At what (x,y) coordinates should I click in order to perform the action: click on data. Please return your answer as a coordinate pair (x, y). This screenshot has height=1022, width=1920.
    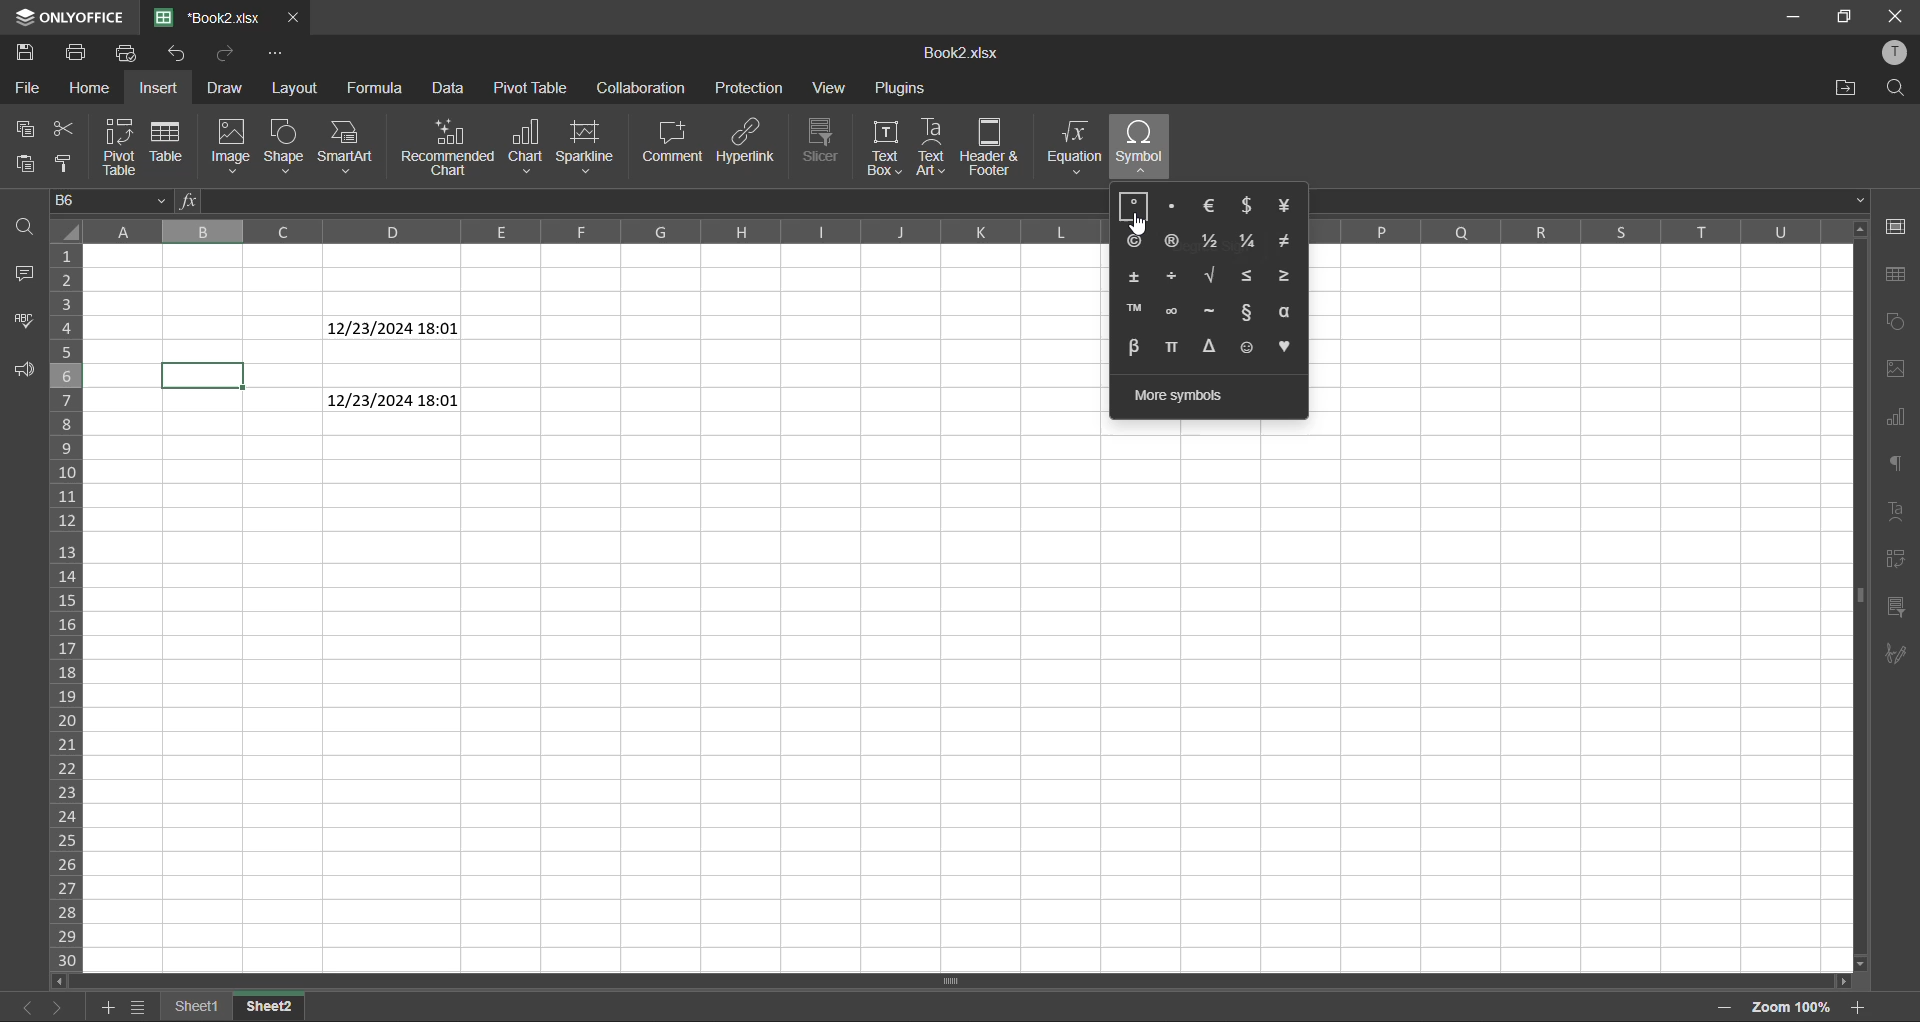
    Looking at the image, I should click on (450, 89).